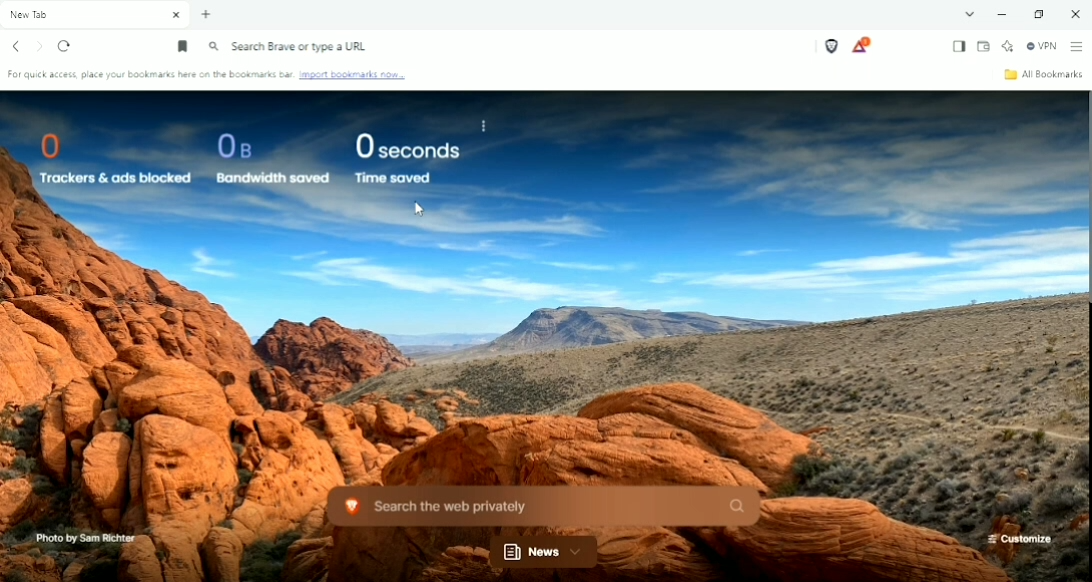 This screenshot has width=1092, height=582. Describe the element at coordinates (419, 209) in the screenshot. I see `Cursor` at that location.